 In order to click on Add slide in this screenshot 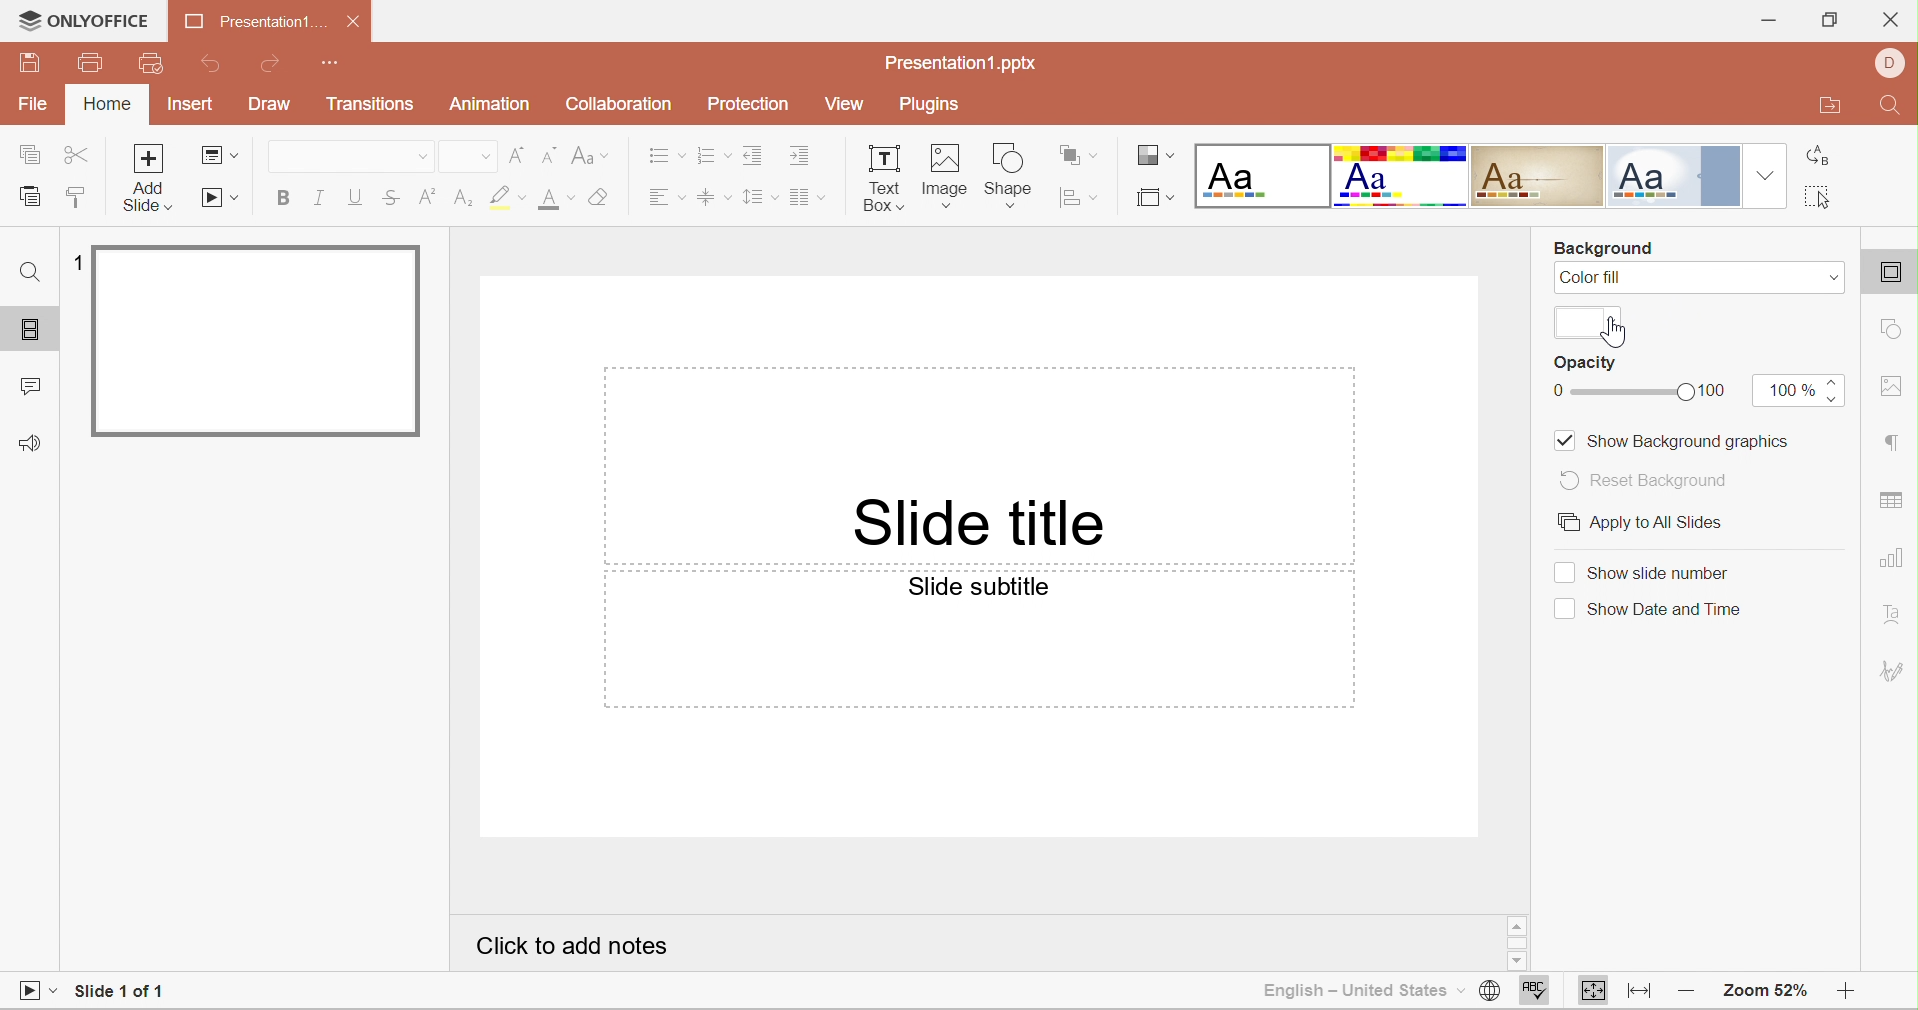, I will do `click(149, 159)`.